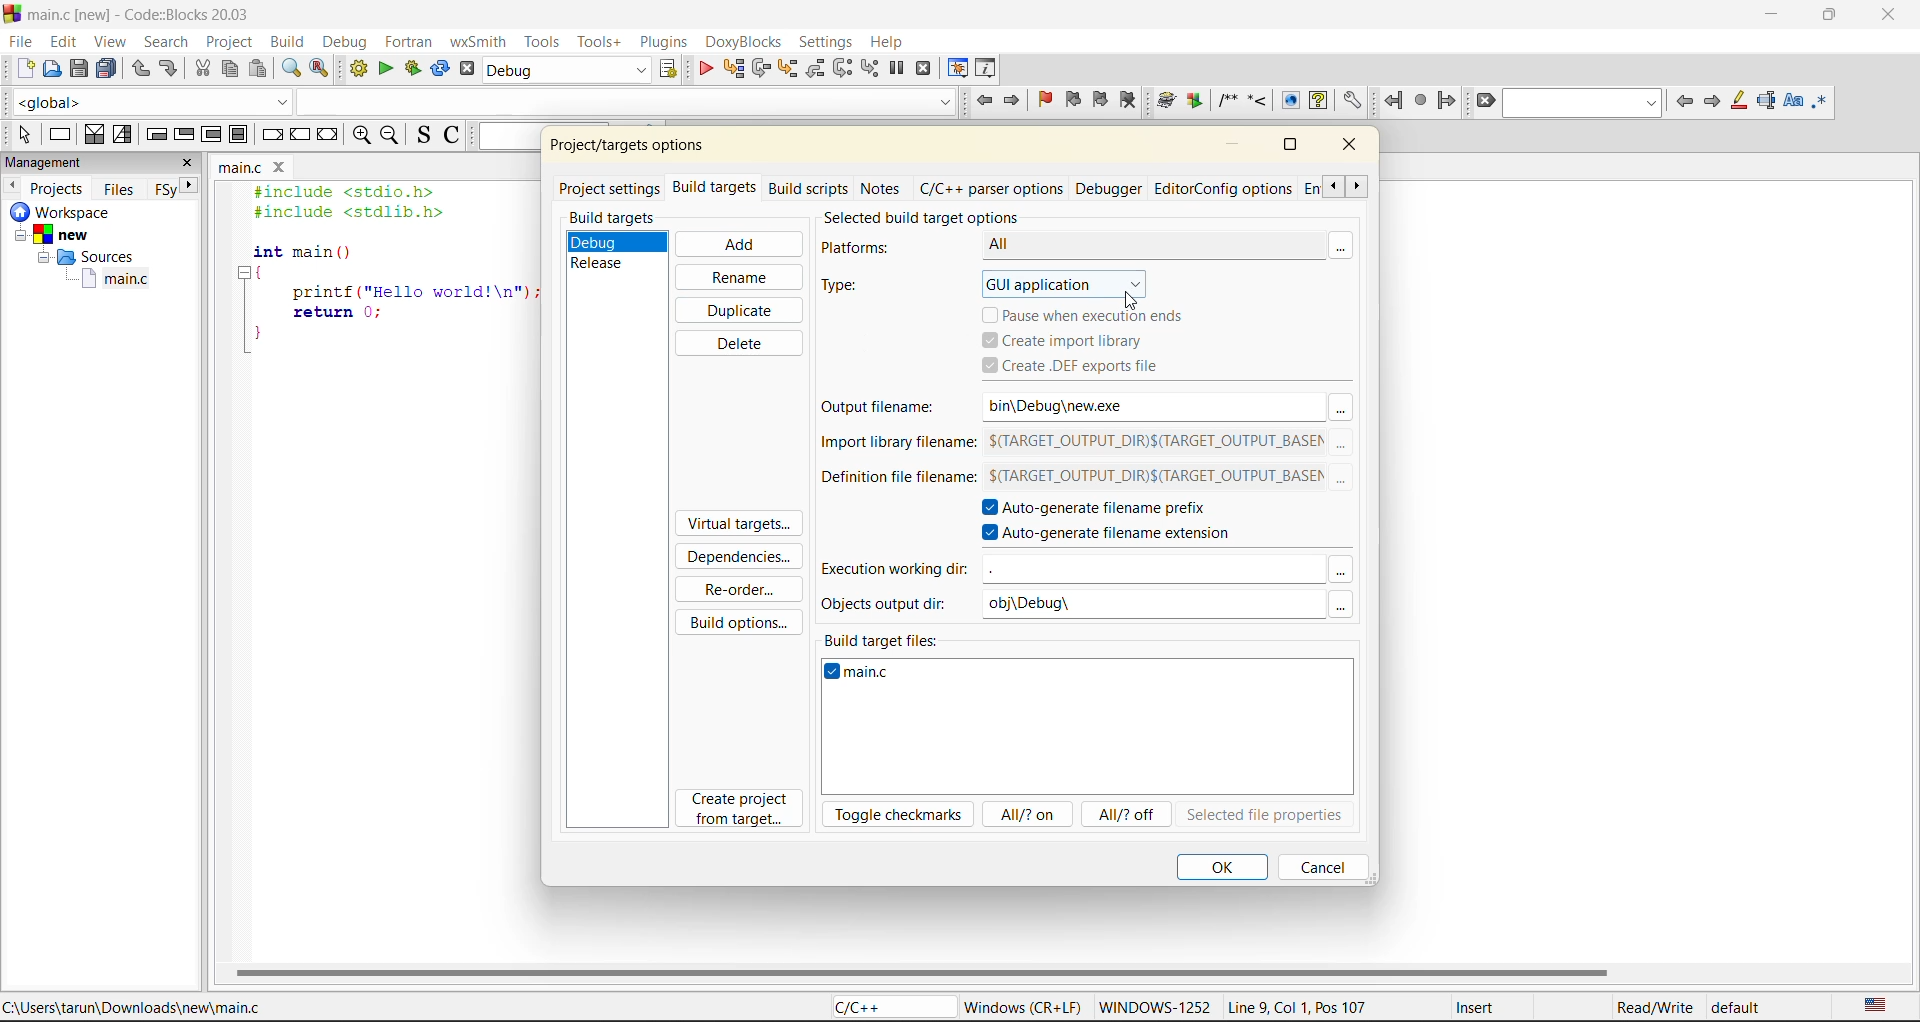 The image size is (1920, 1022). What do you see at coordinates (893, 39) in the screenshot?
I see `help` at bounding box center [893, 39].